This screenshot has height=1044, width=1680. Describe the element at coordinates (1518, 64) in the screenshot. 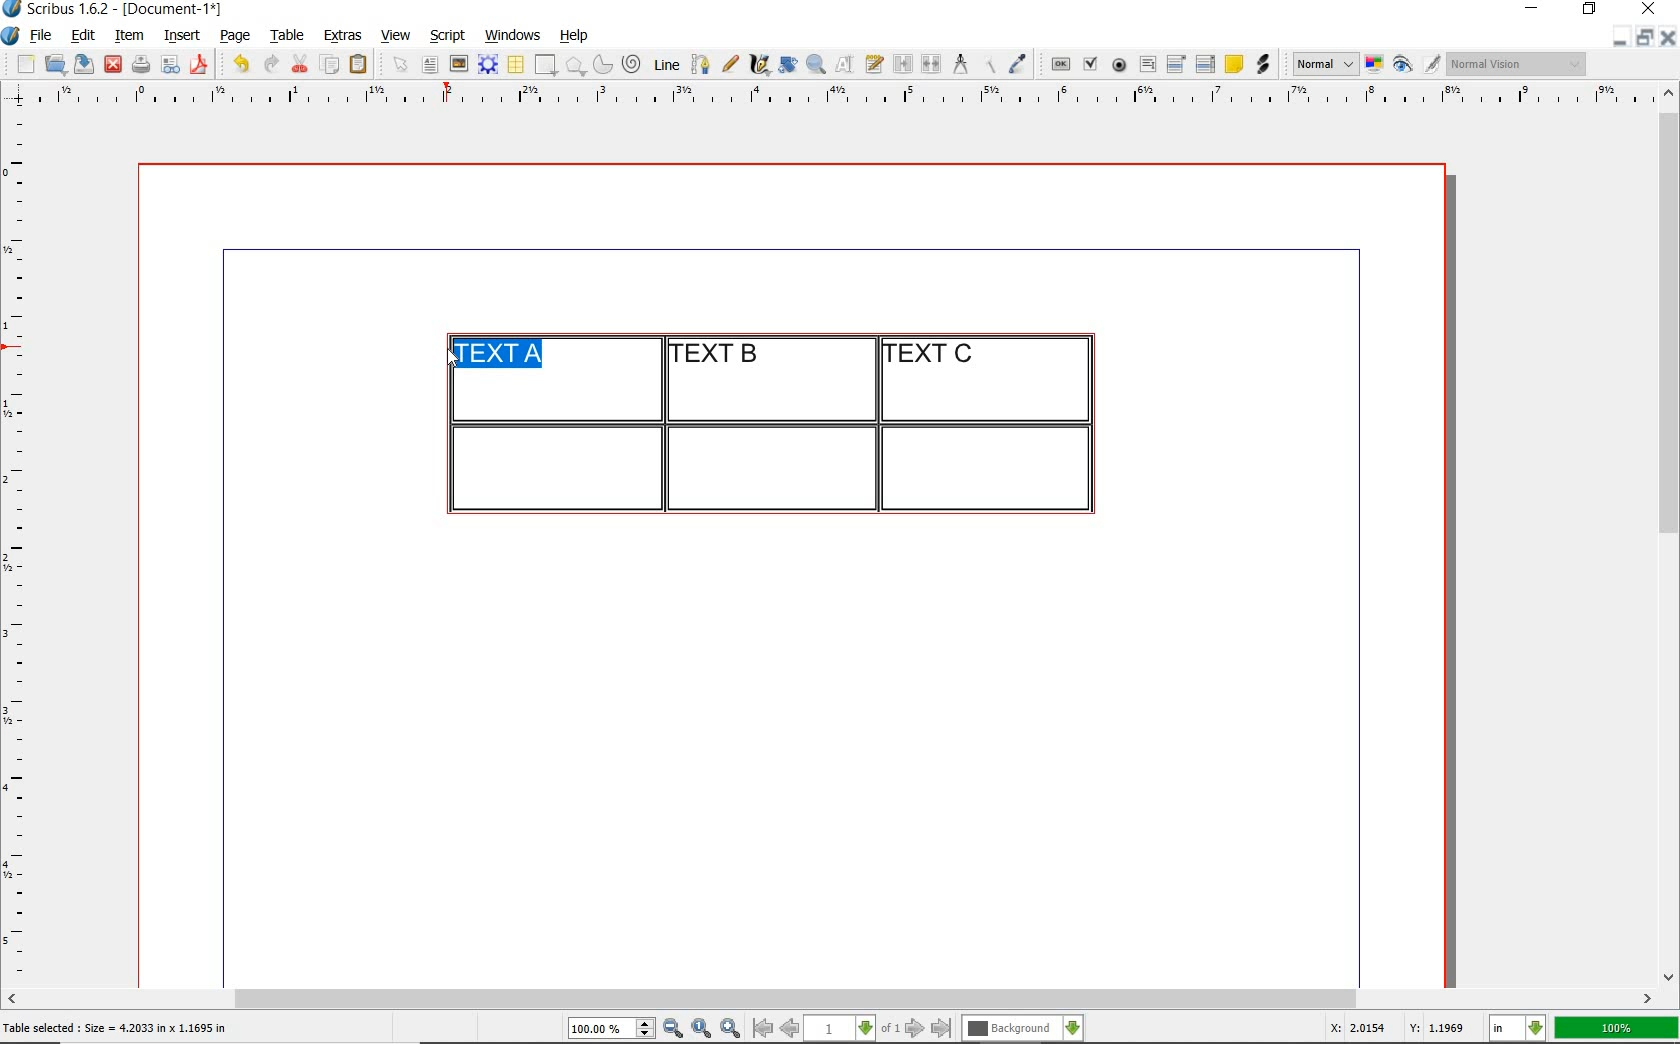

I see `visual appearance of the display` at that location.